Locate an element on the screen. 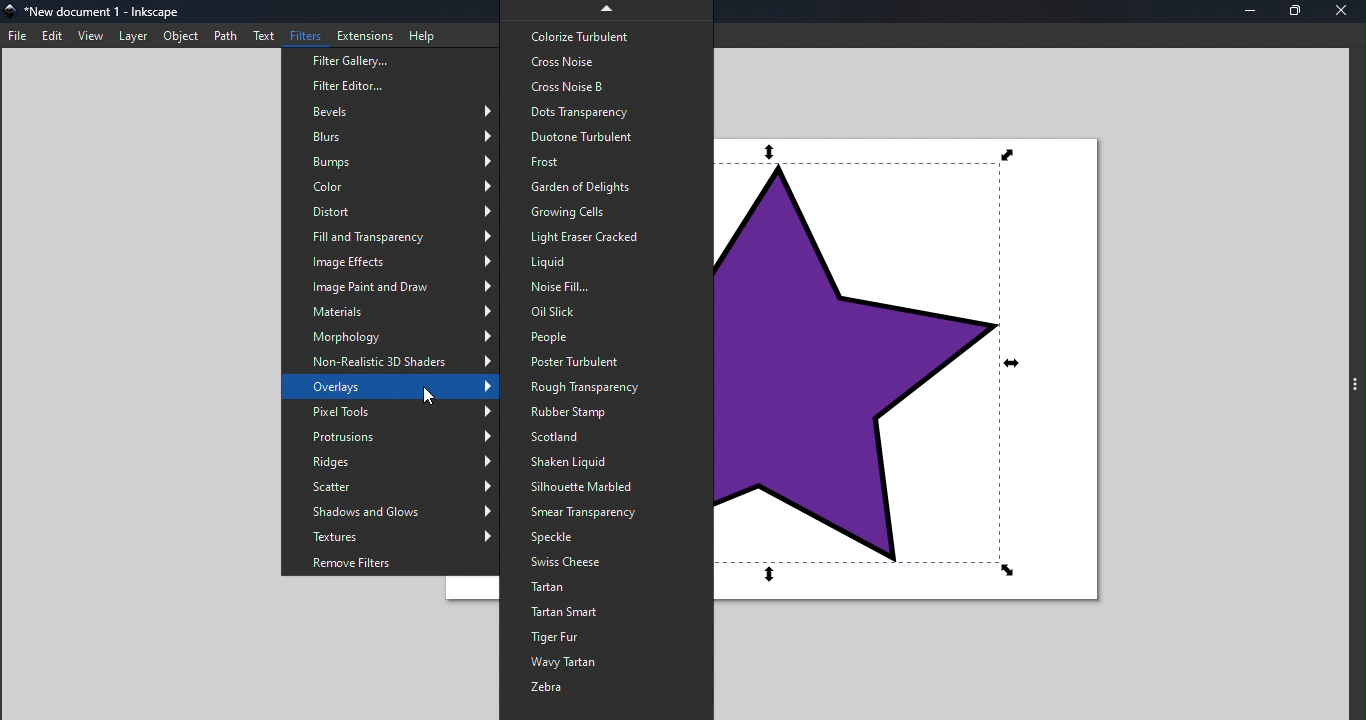 The width and height of the screenshot is (1366, 720). Distort is located at coordinates (390, 210).